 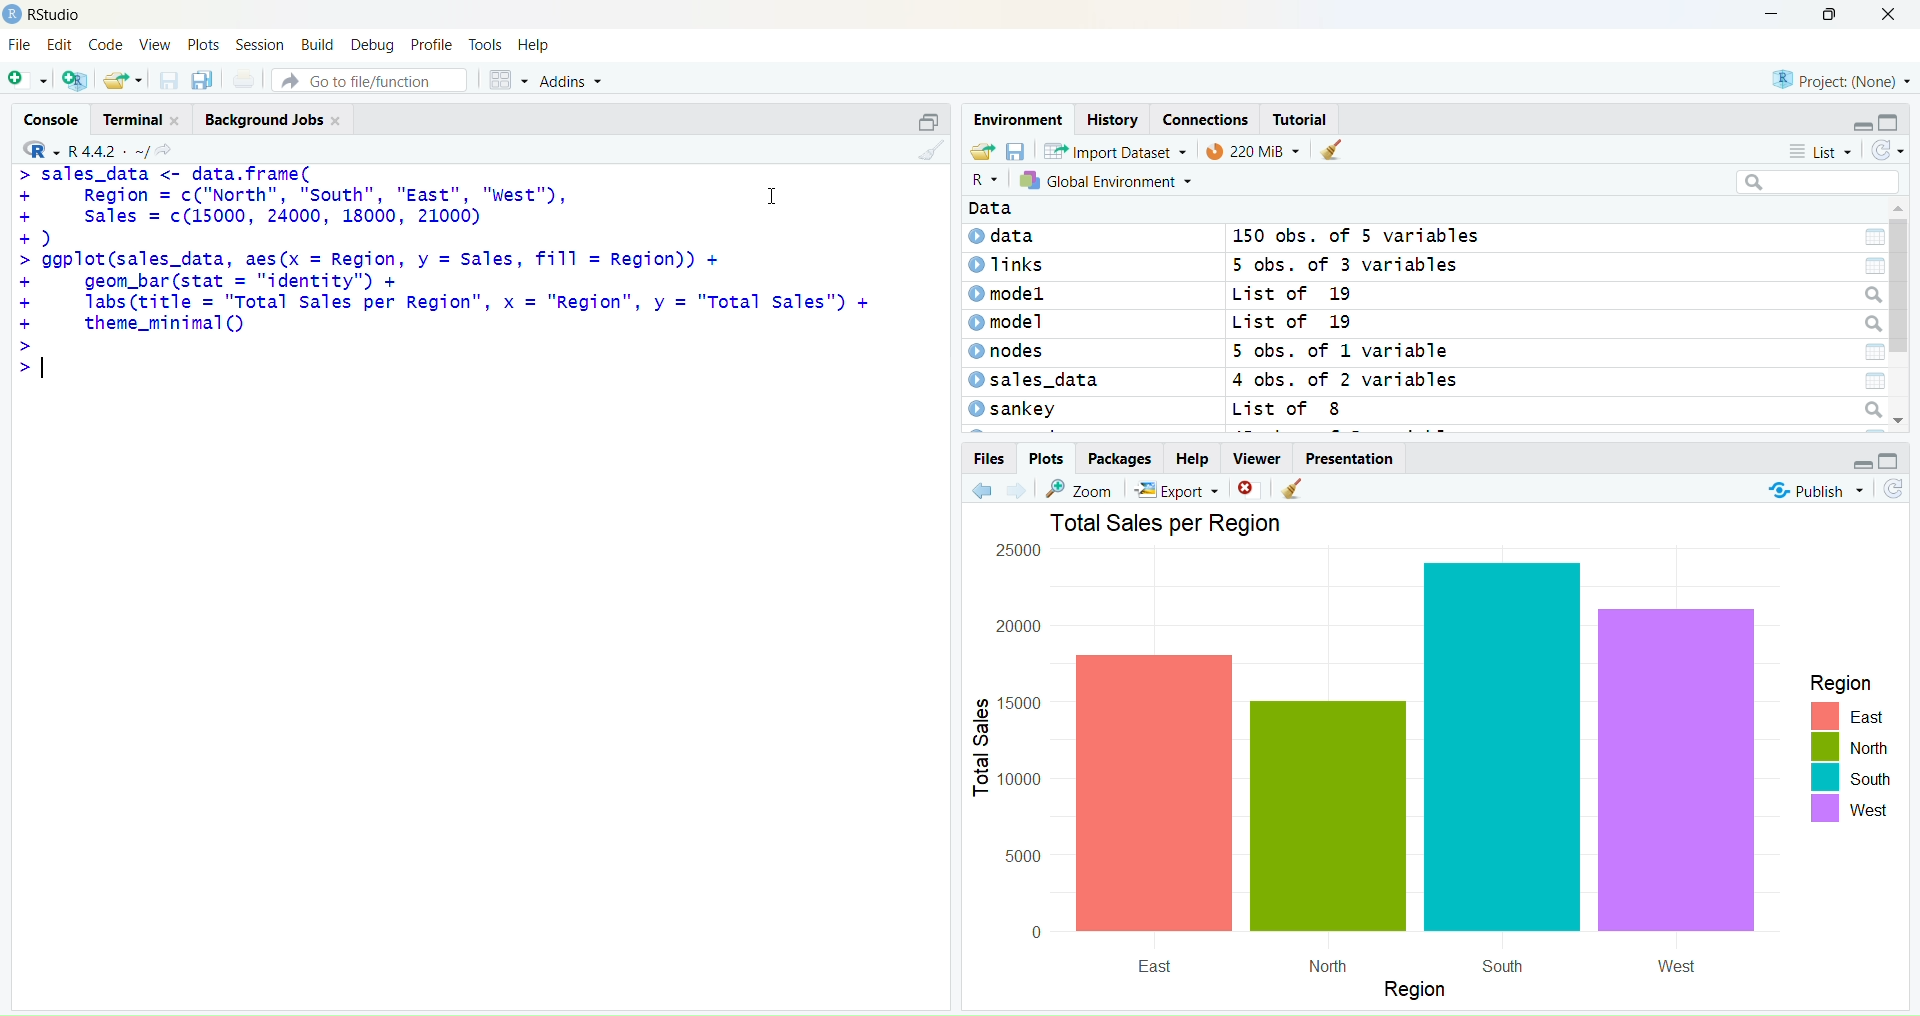 What do you see at coordinates (1896, 15) in the screenshot?
I see `close` at bounding box center [1896, 15].